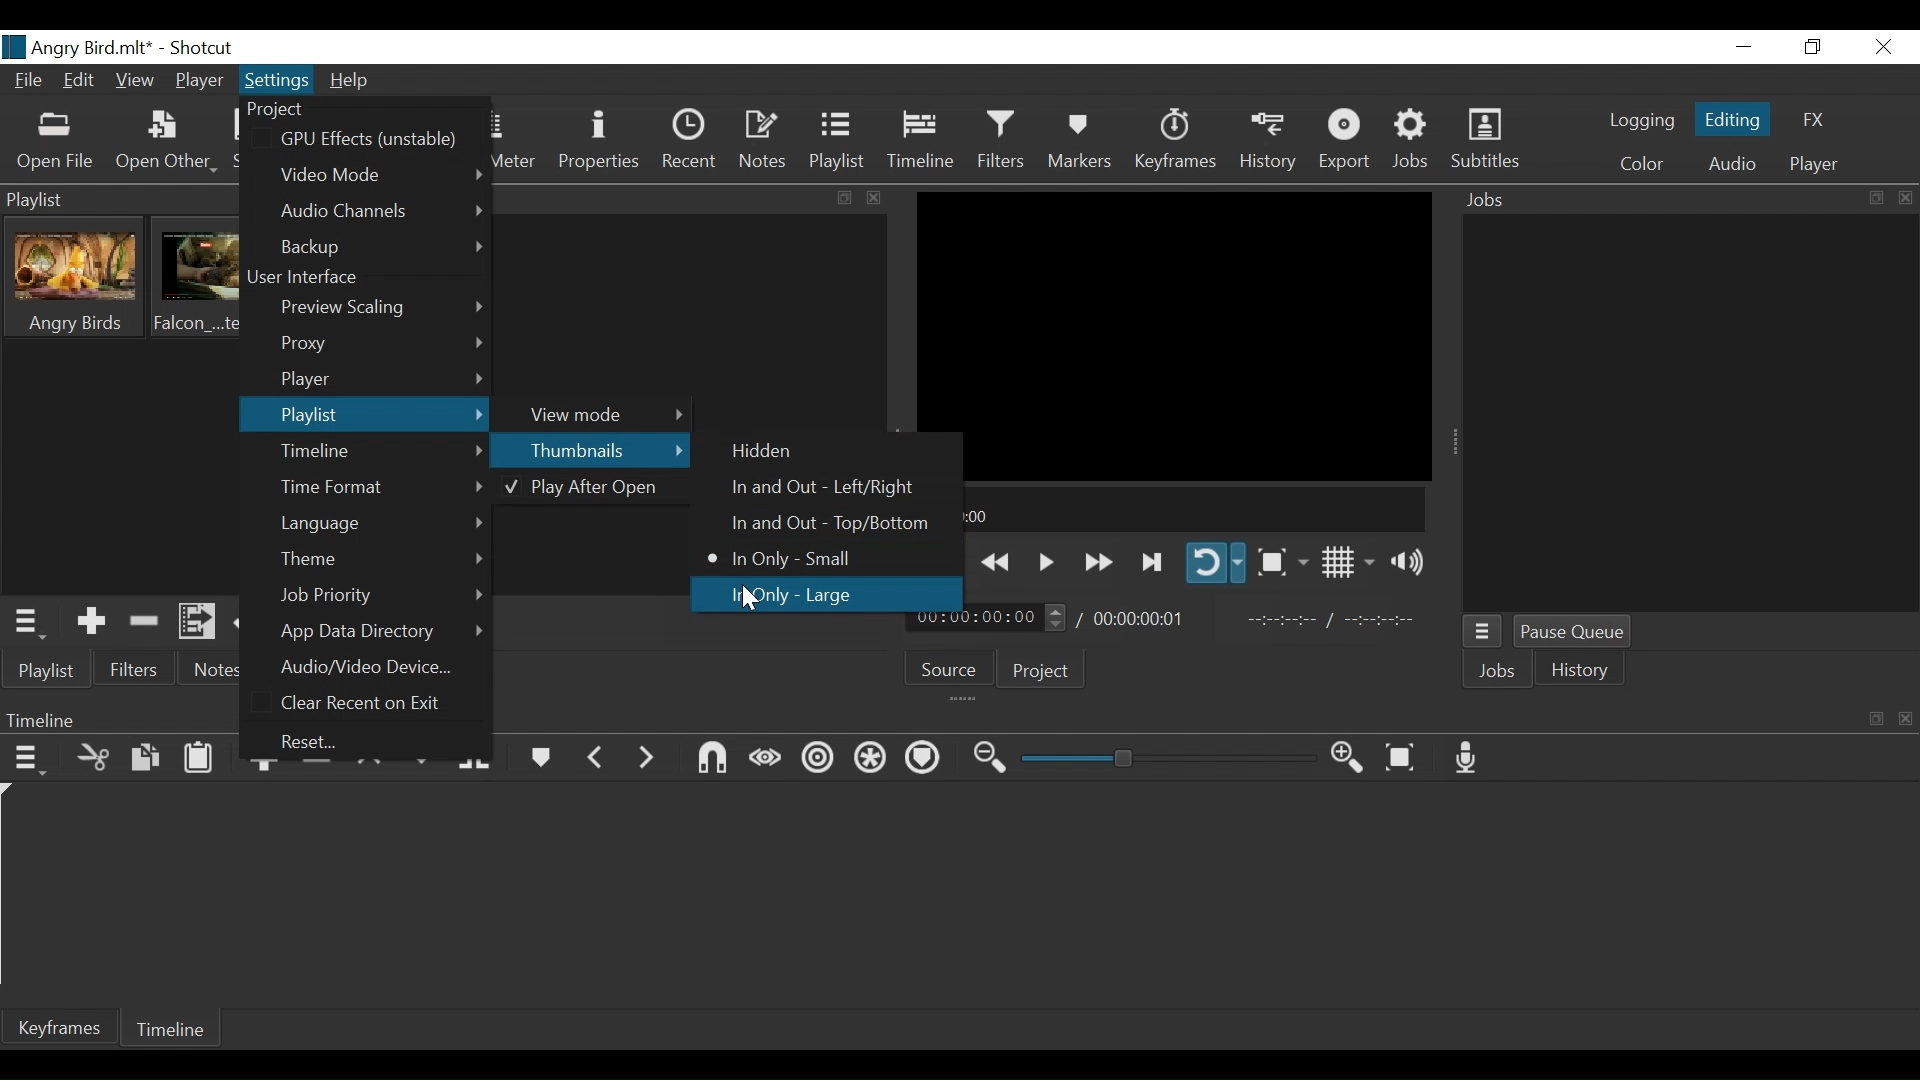 The width and height of the screenshot is (1920, 1080). I want to click on Add files to the playlist, so click(197, 622).